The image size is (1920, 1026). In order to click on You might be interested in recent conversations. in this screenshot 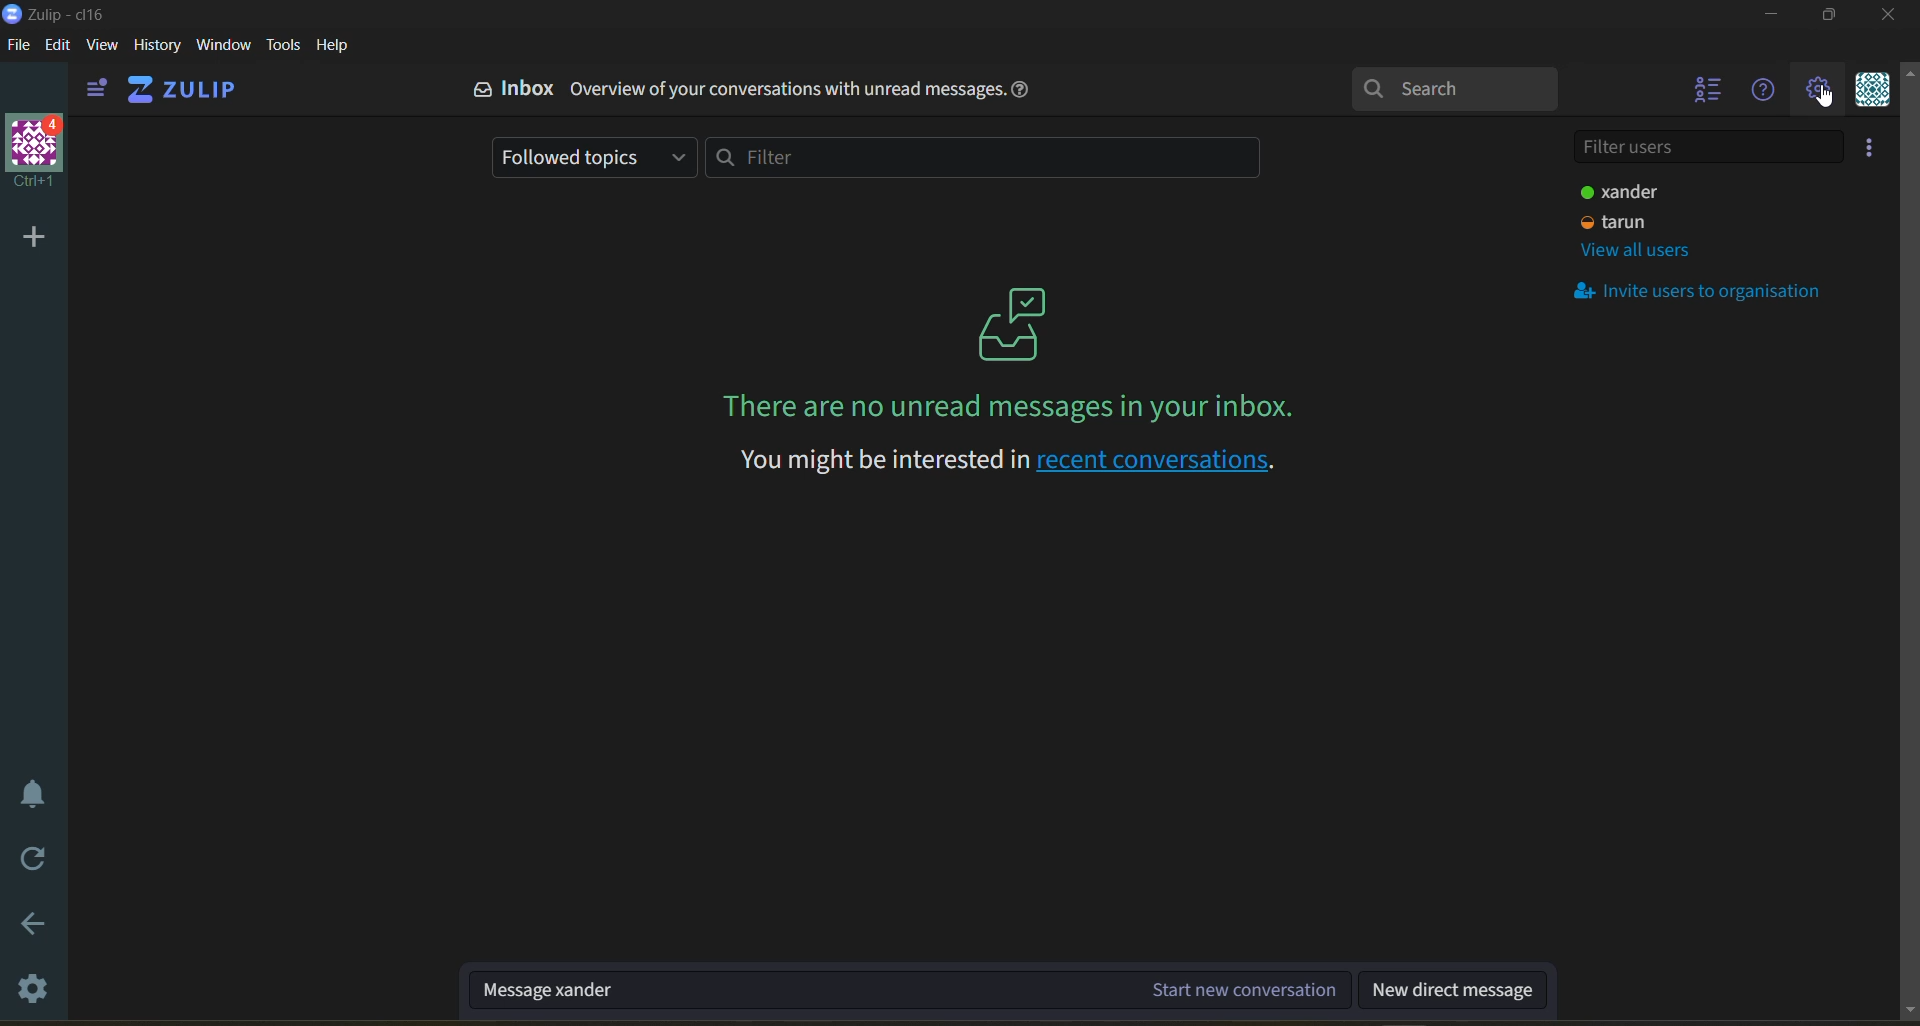, I will do `click(1004, 461)`.